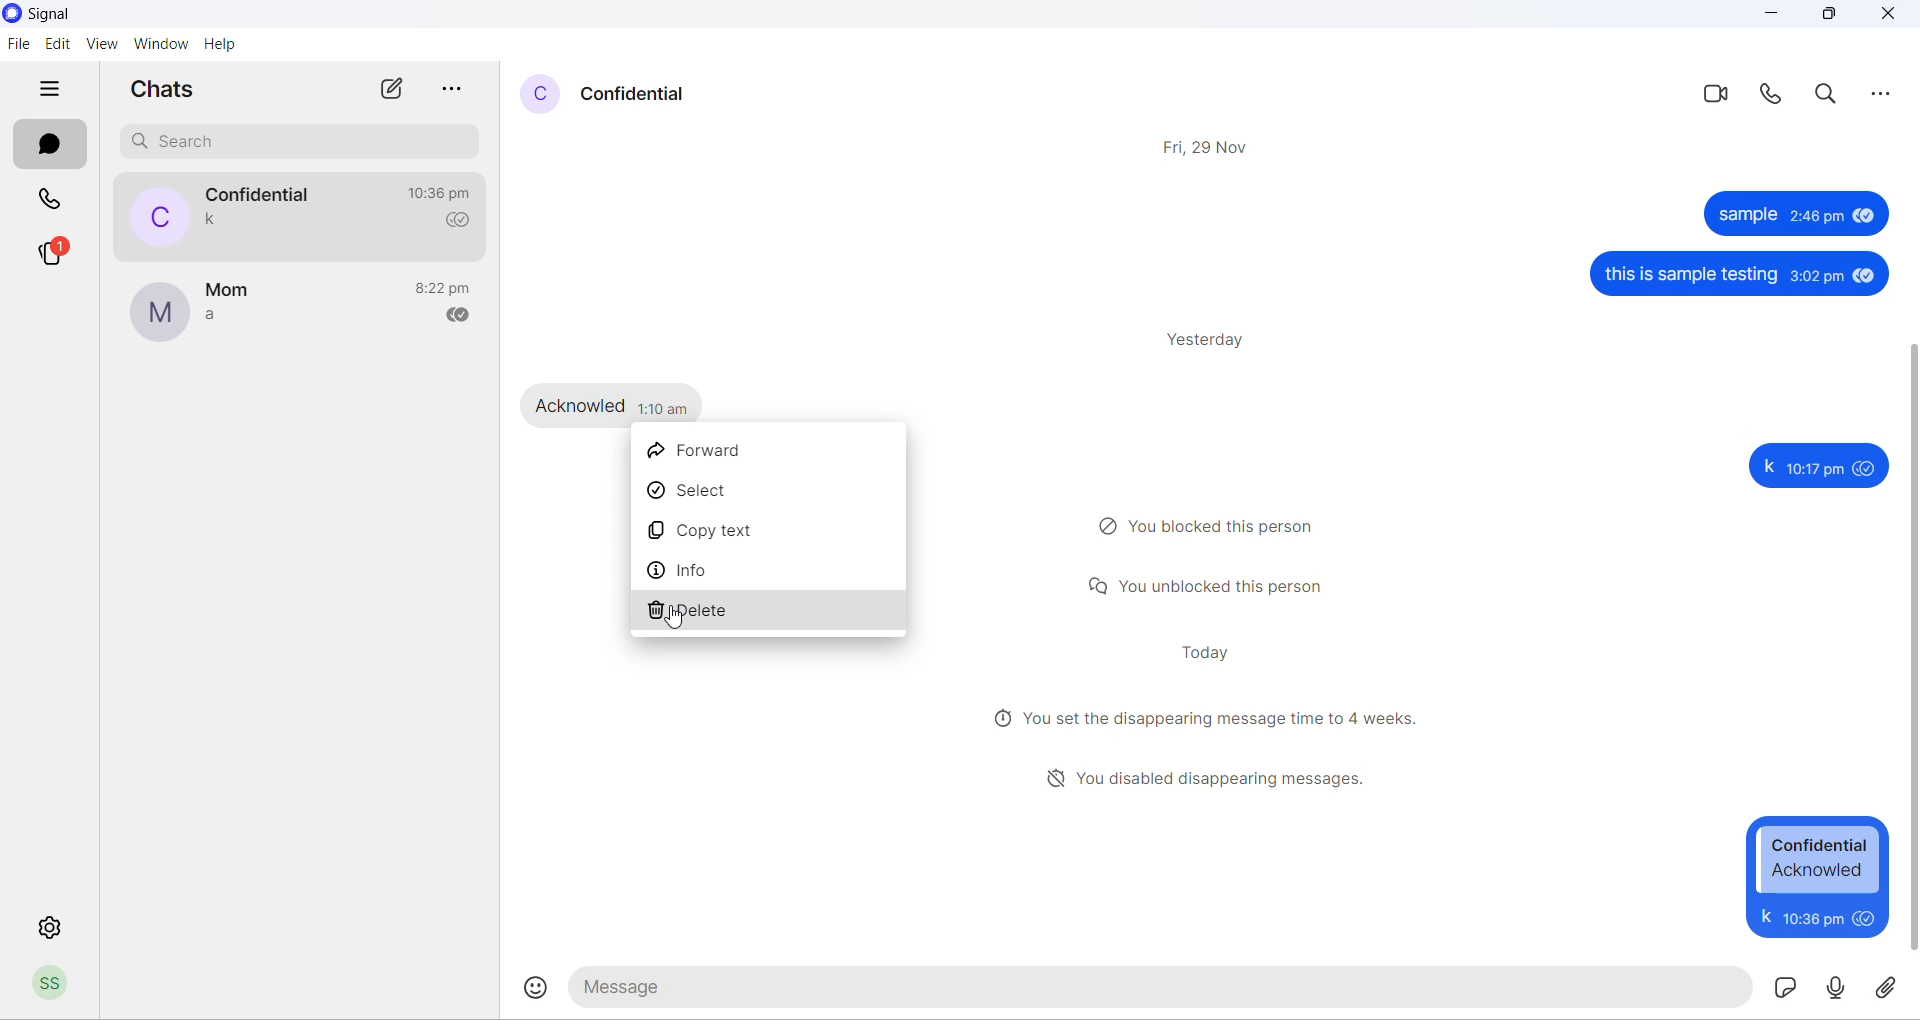  I want to click on disappearing message notification, so click(1208, 716).